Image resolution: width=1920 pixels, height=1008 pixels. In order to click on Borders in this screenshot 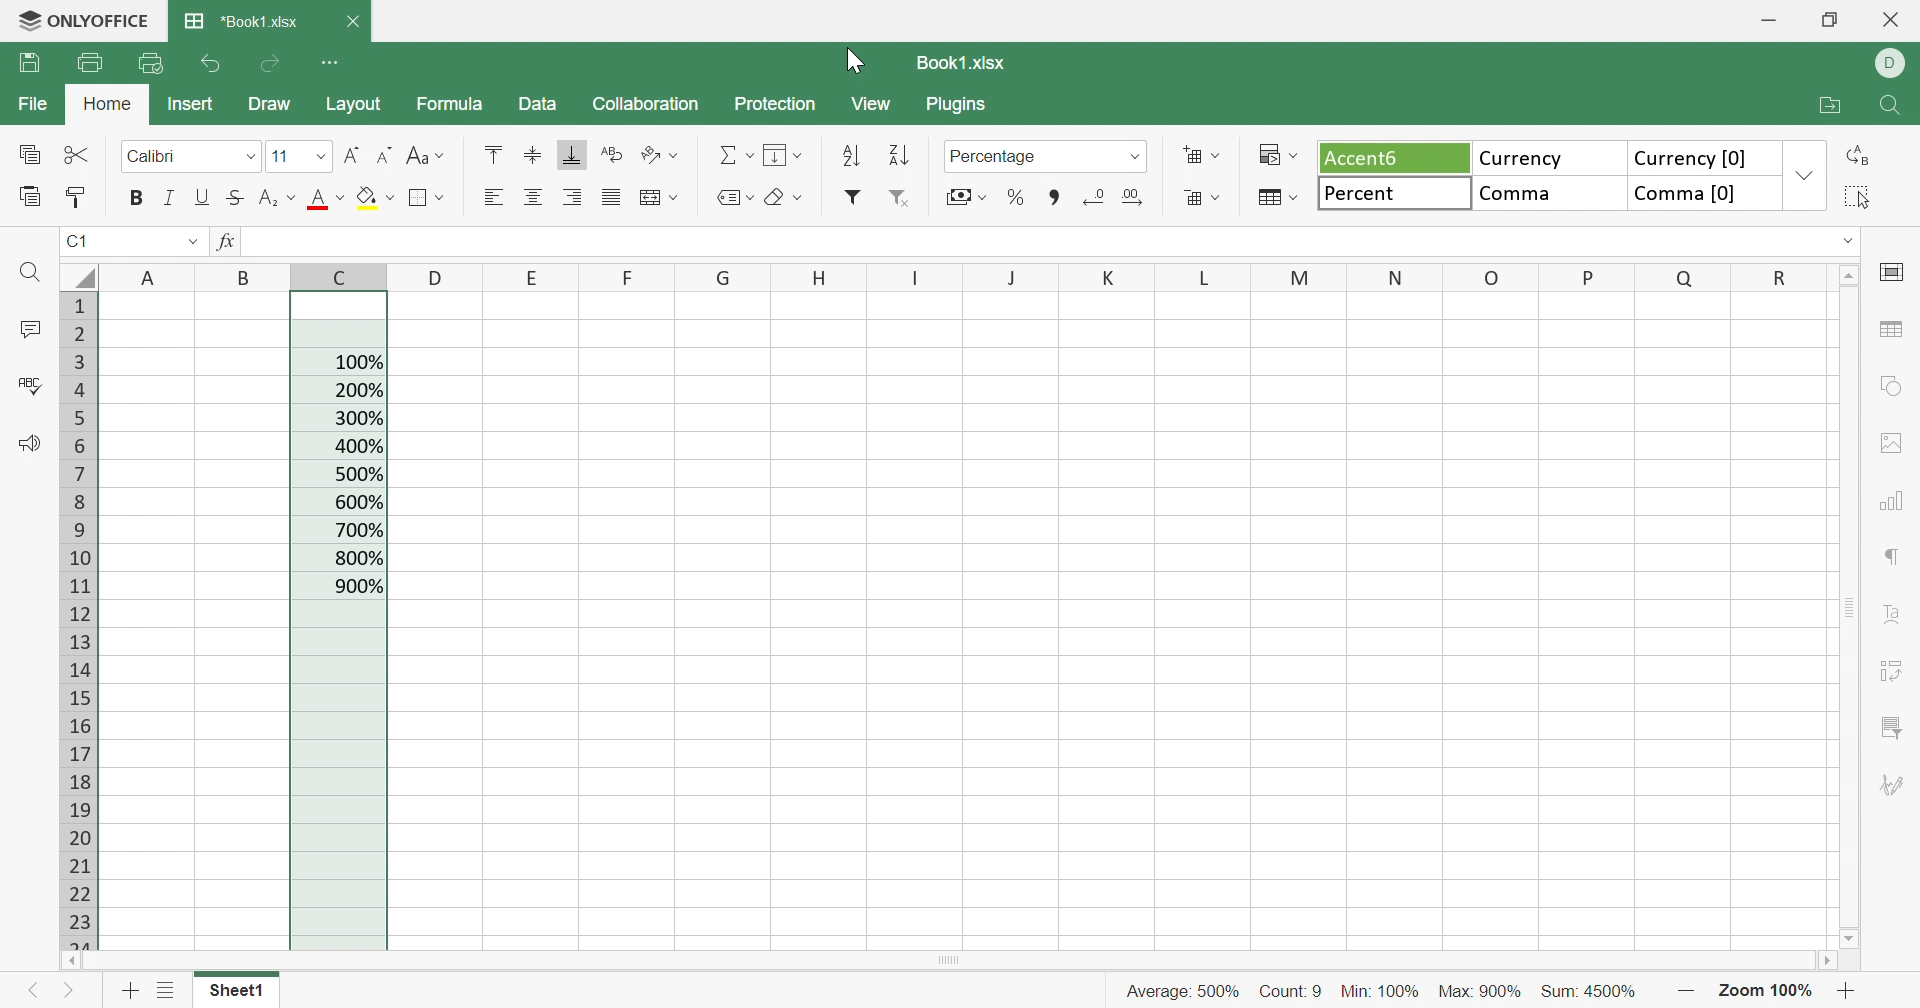, I will do `click(429, 199)`.